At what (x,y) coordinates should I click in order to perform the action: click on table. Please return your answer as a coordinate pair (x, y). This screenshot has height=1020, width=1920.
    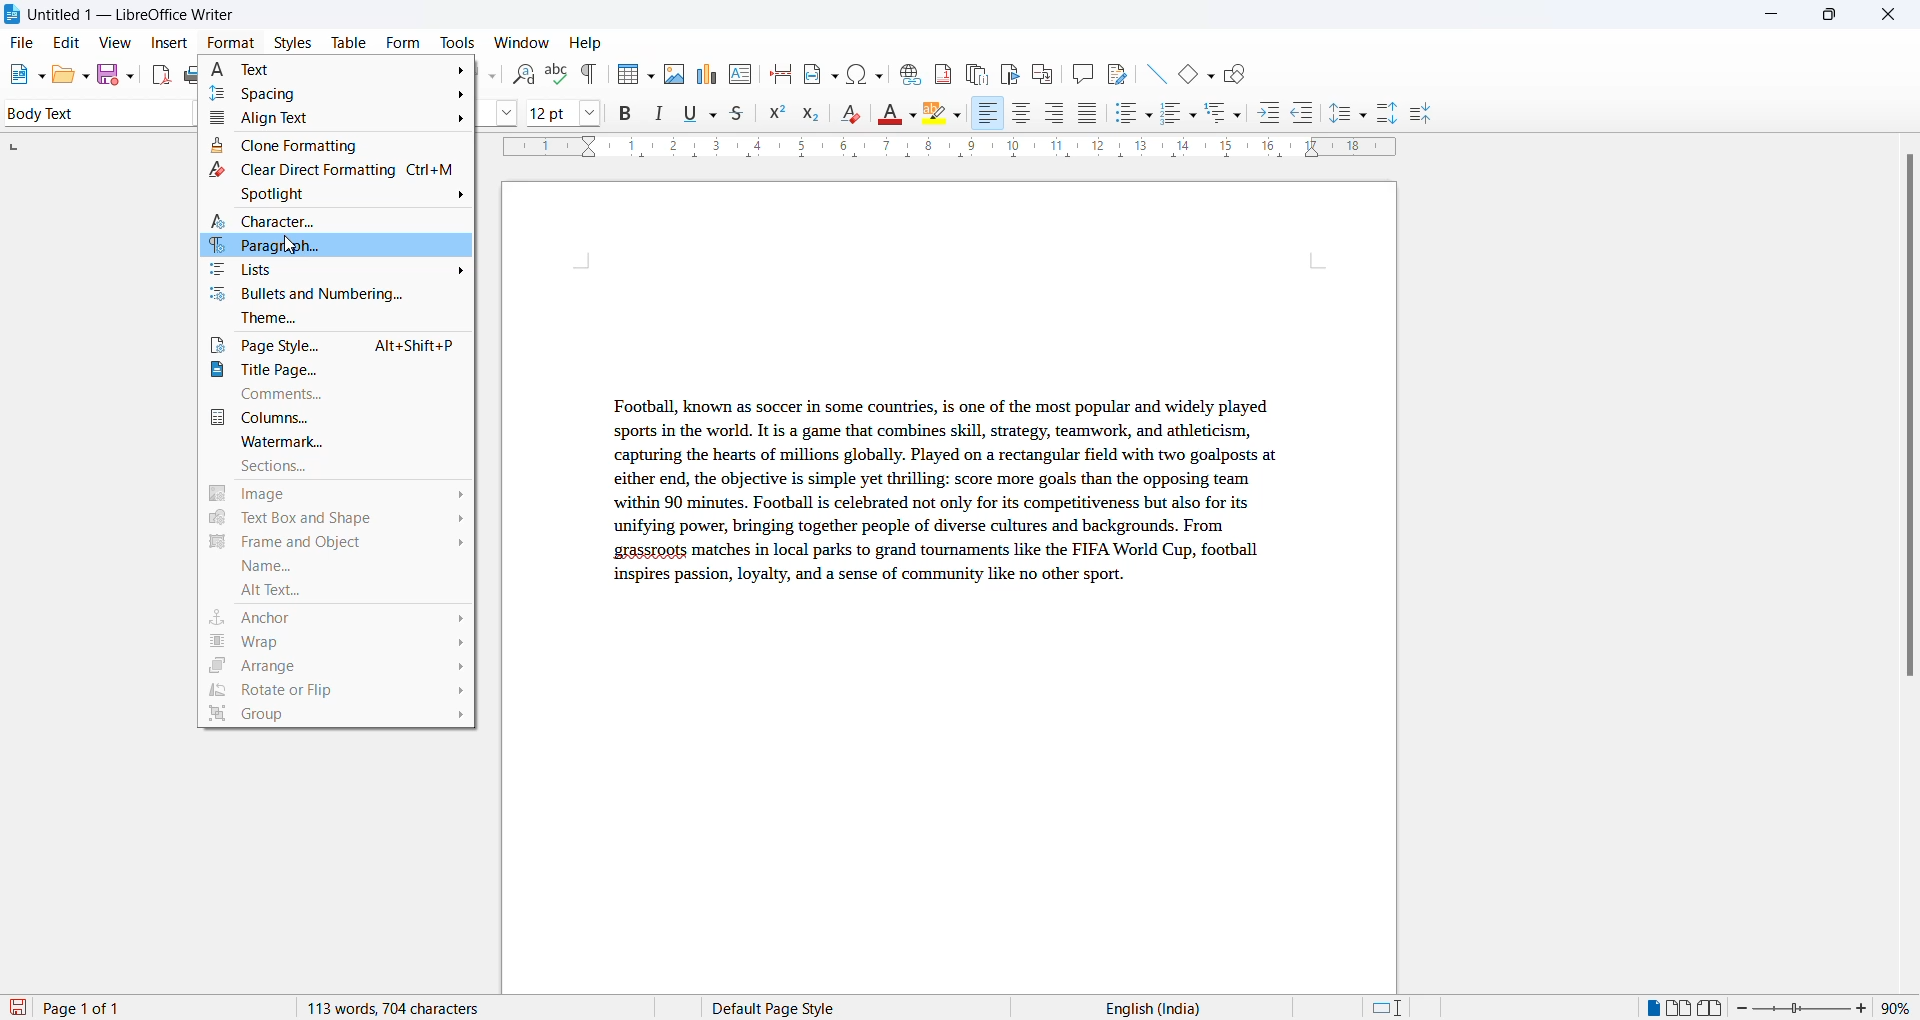
    Looking at the image, I should click on (349, 42).